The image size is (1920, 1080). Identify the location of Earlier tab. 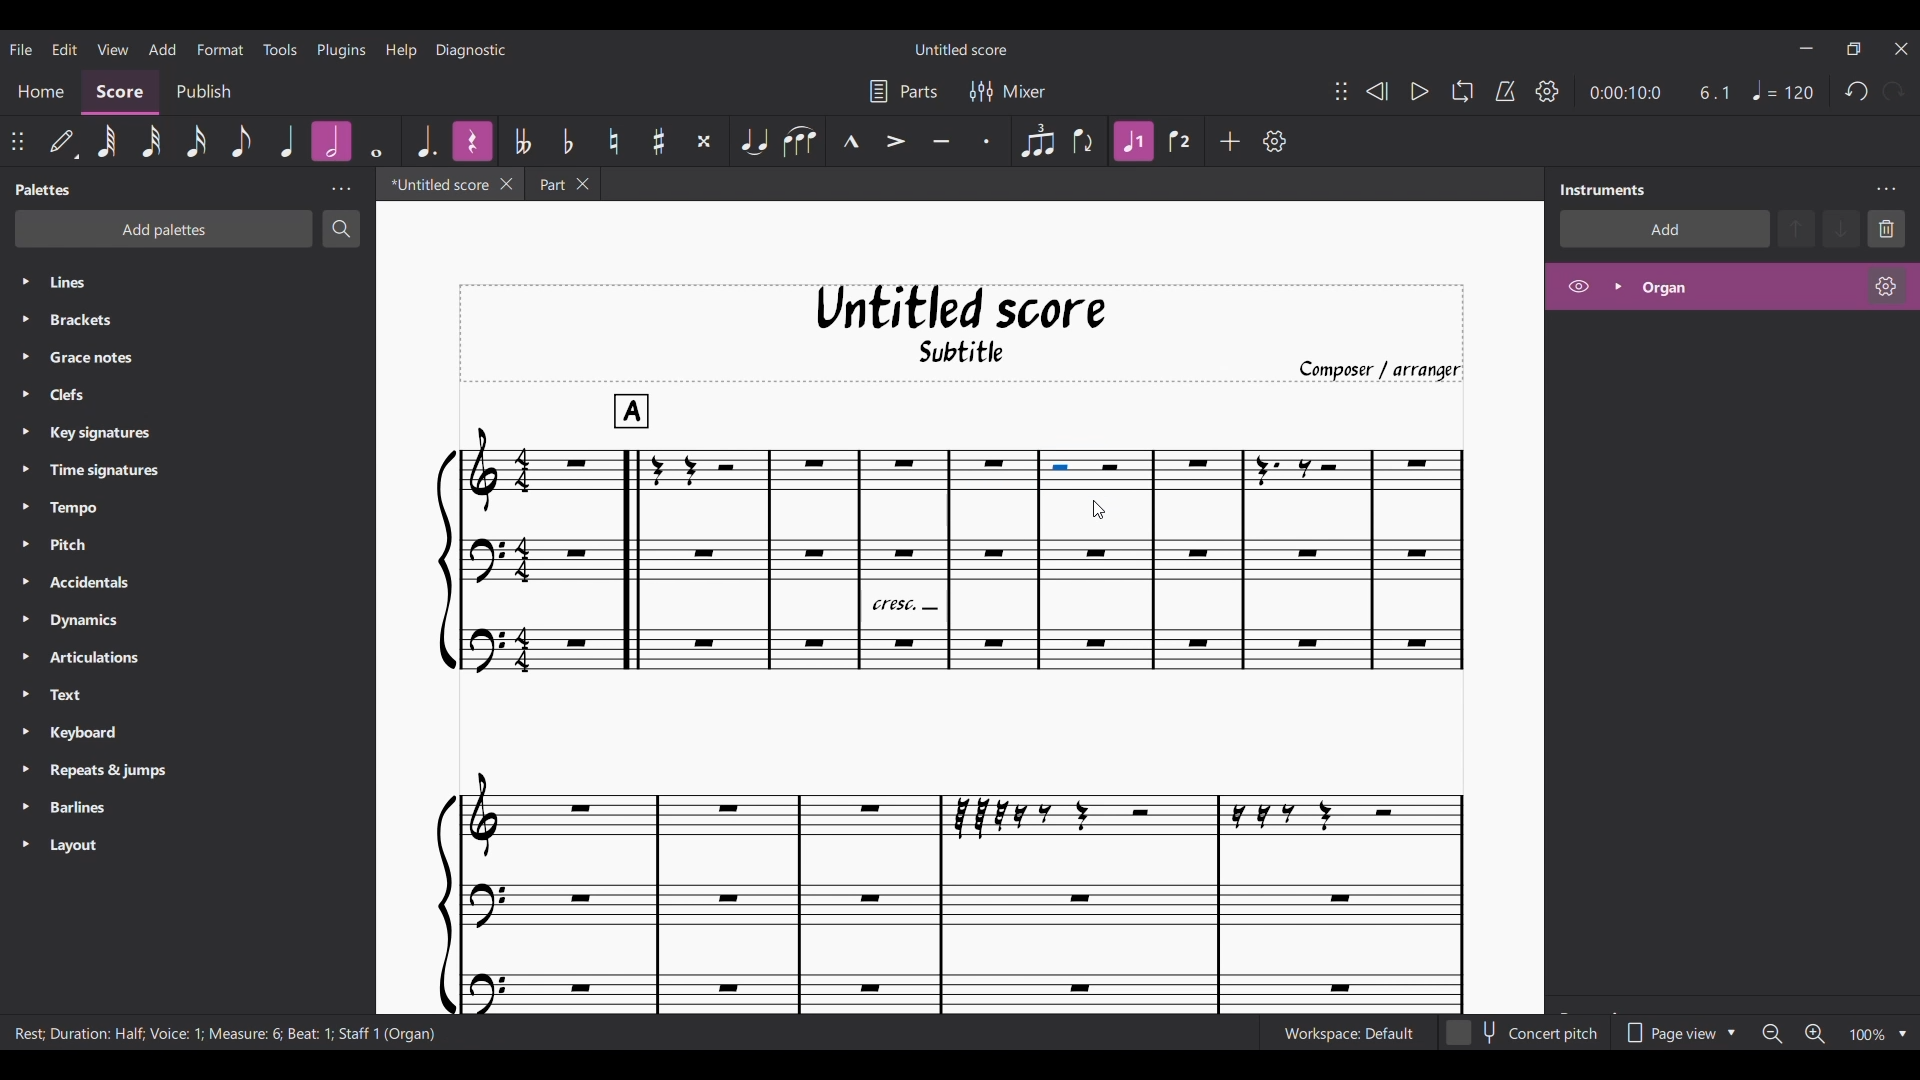
(562, 184).